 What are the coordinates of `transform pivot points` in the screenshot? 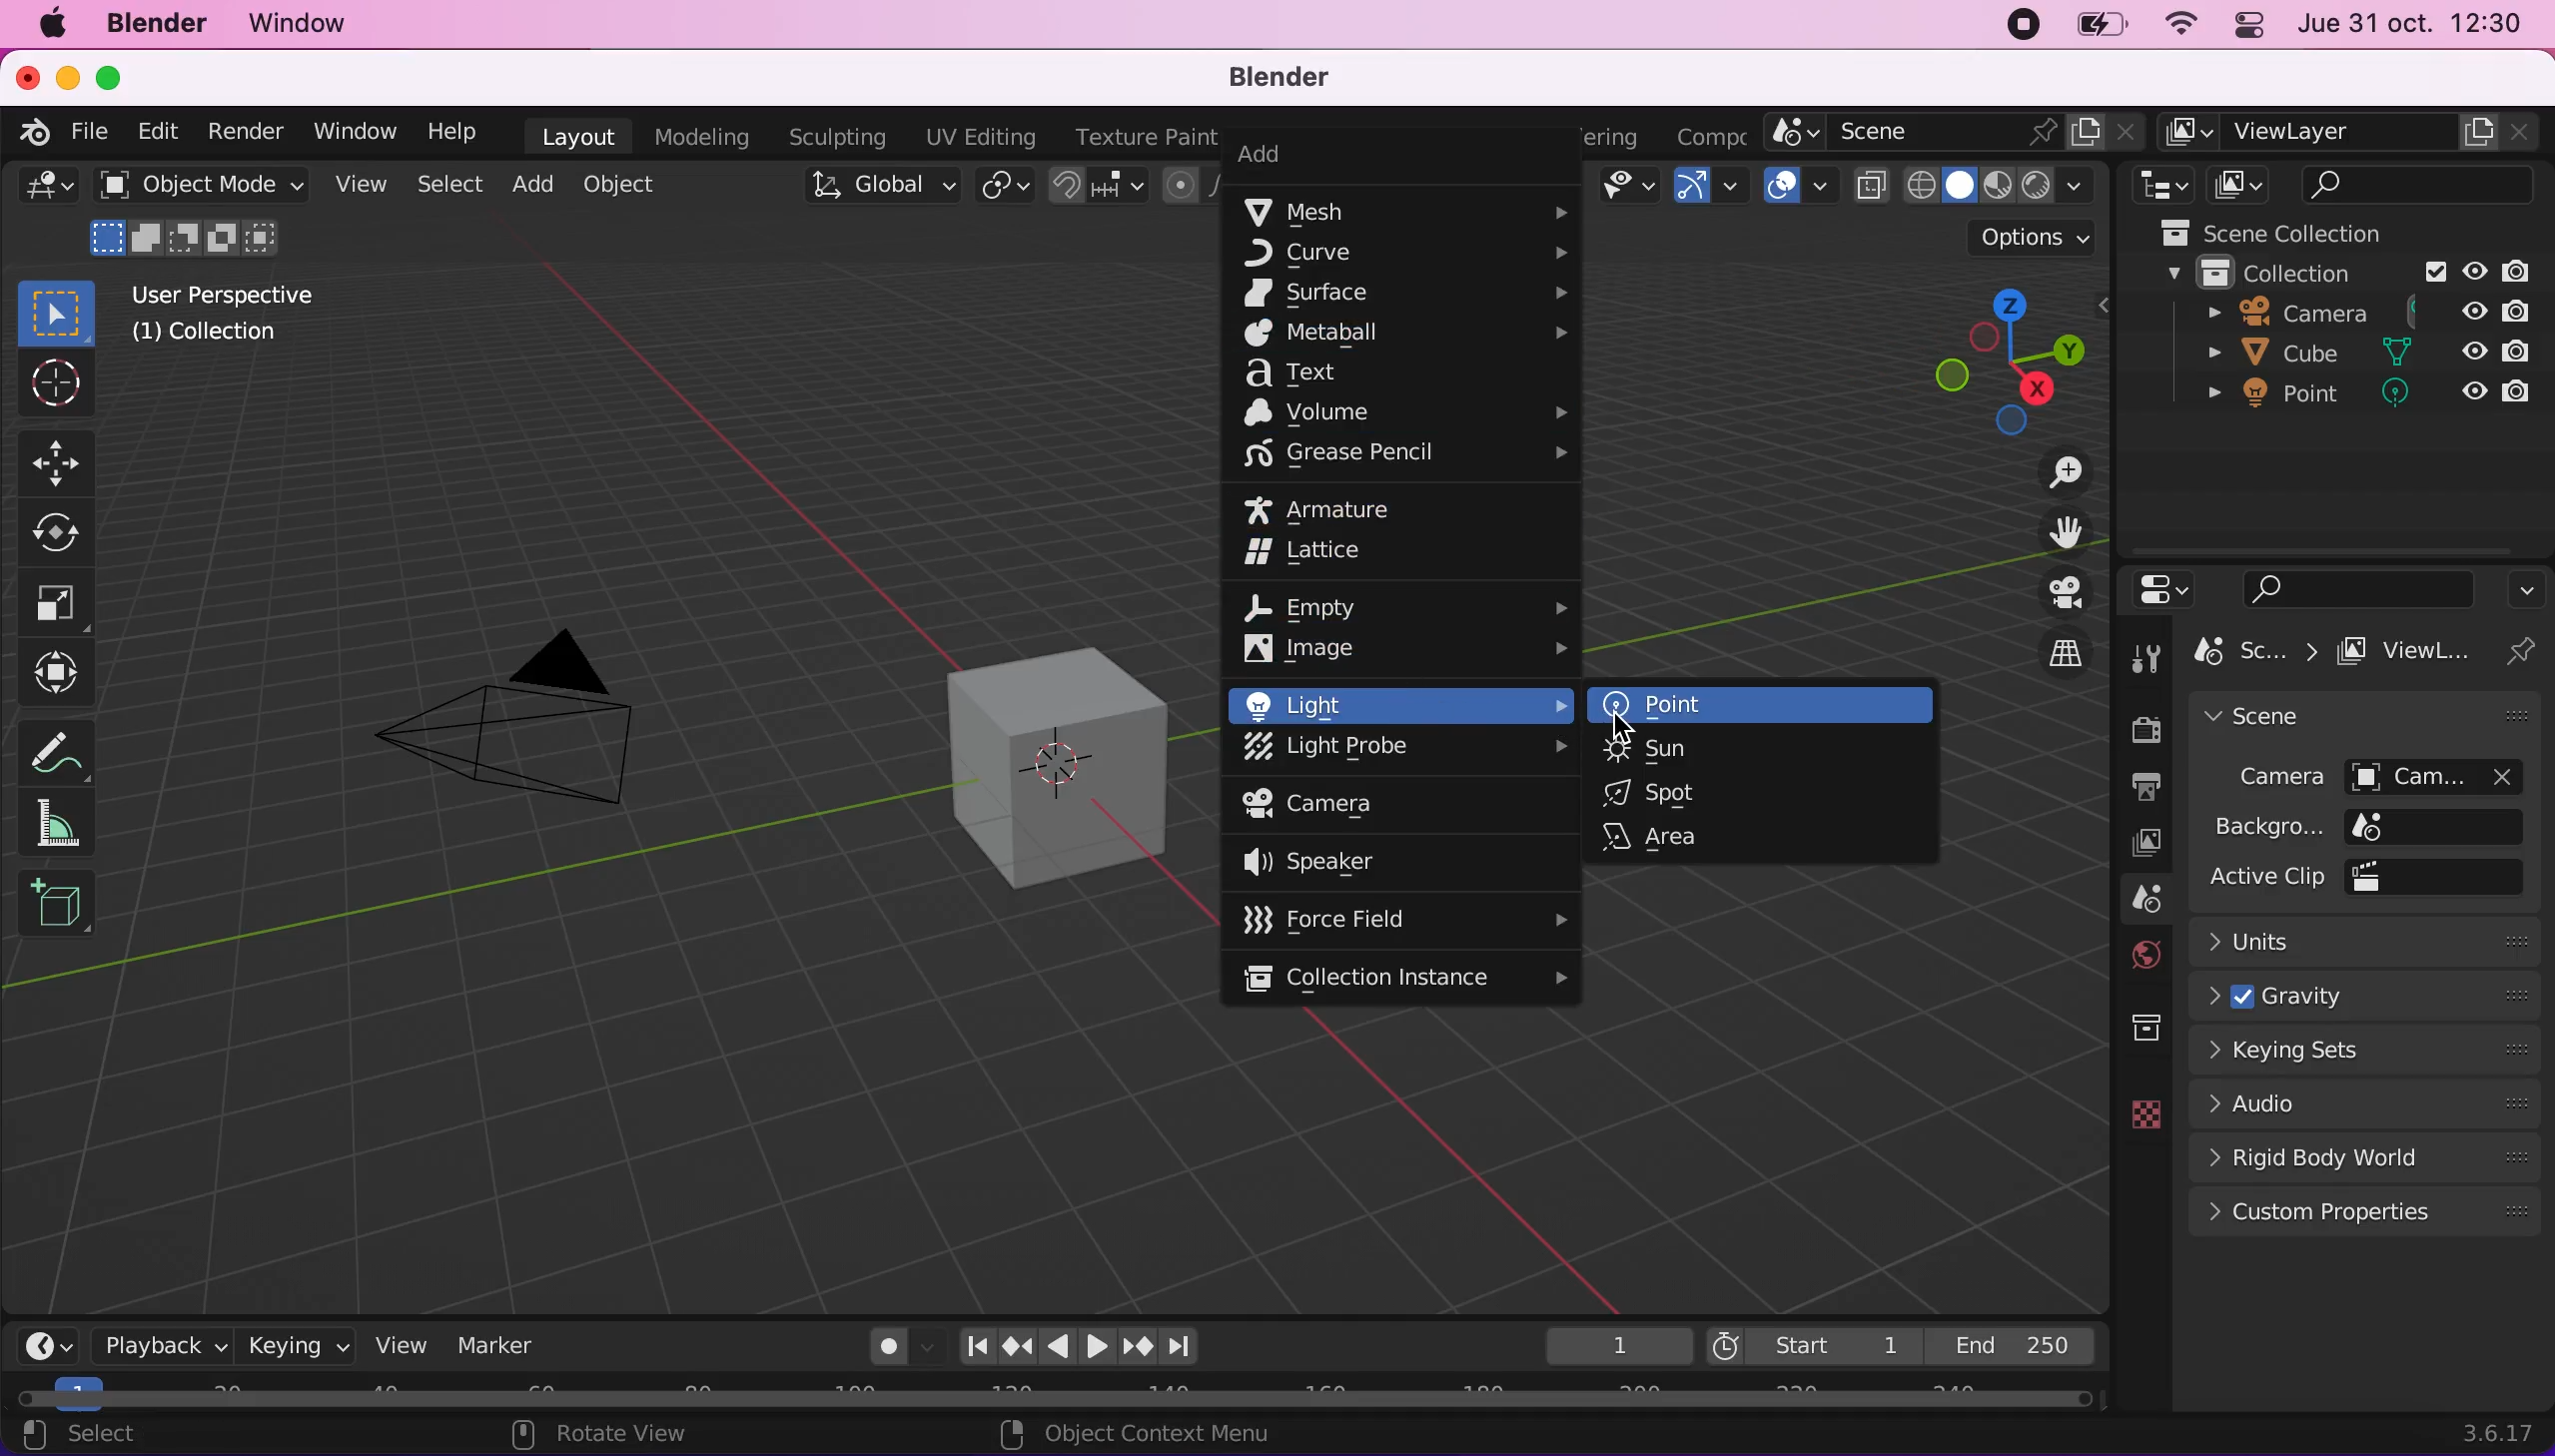 It's located at (1001, 188).